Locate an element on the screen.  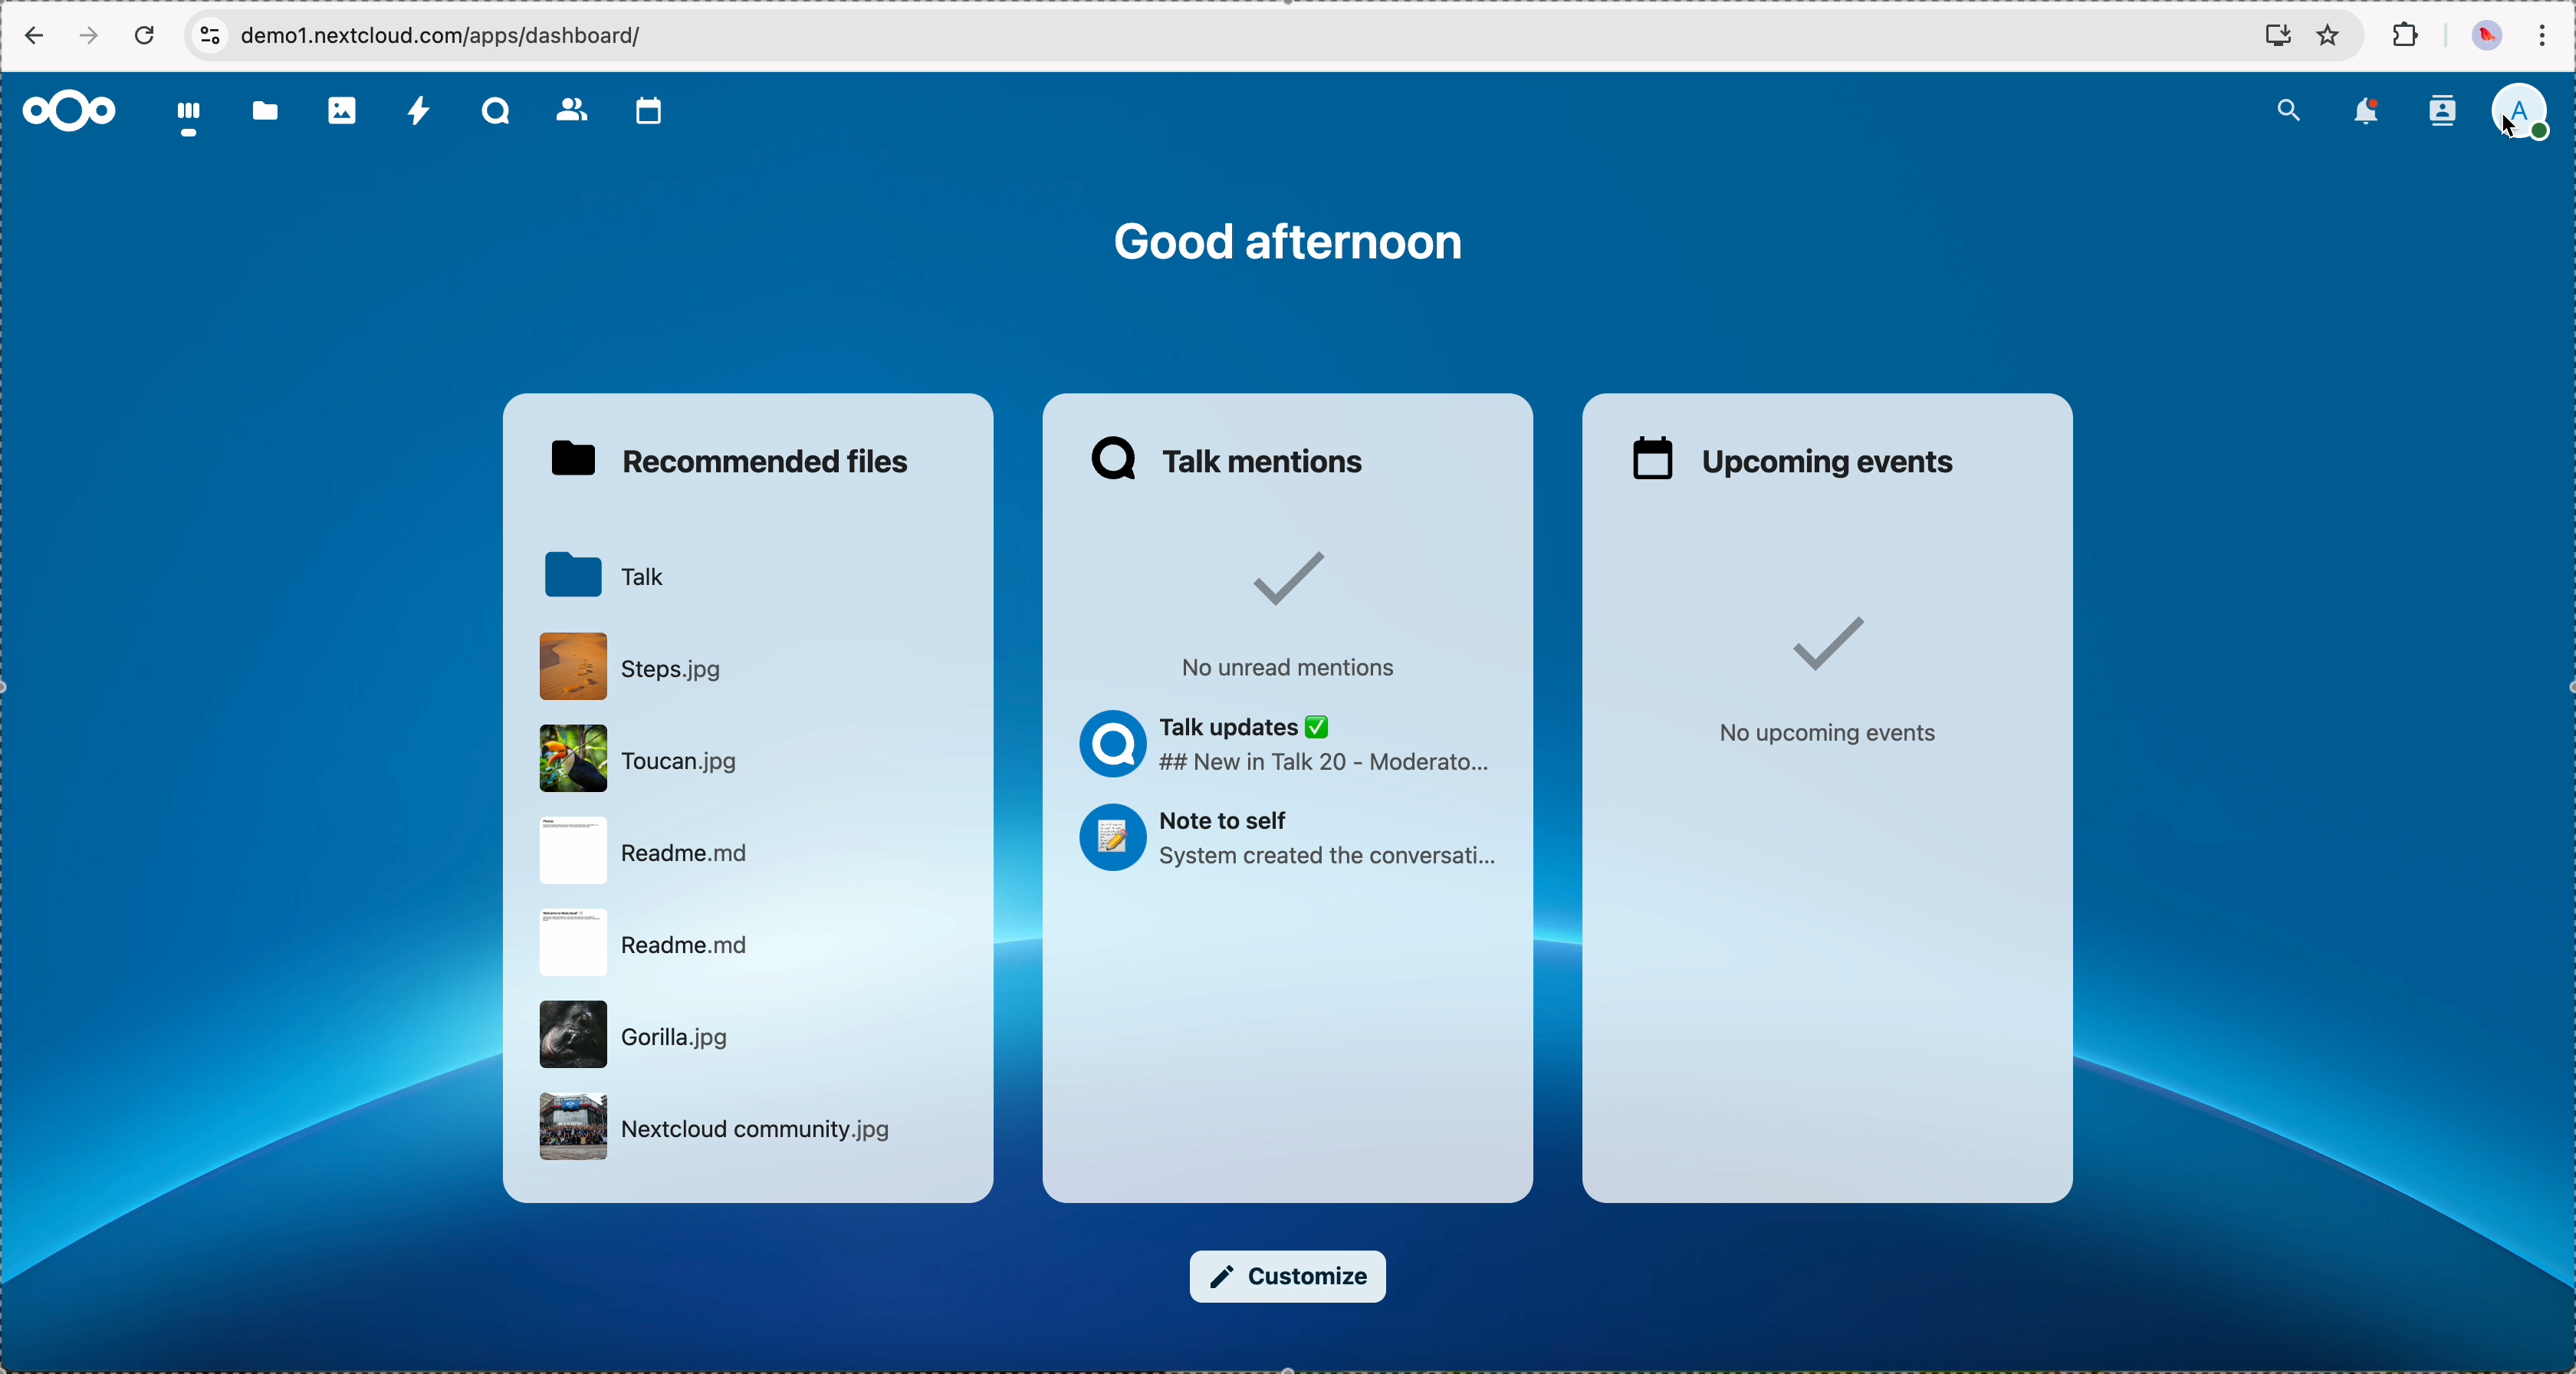
dashboard is located at coordinates (190, 122).